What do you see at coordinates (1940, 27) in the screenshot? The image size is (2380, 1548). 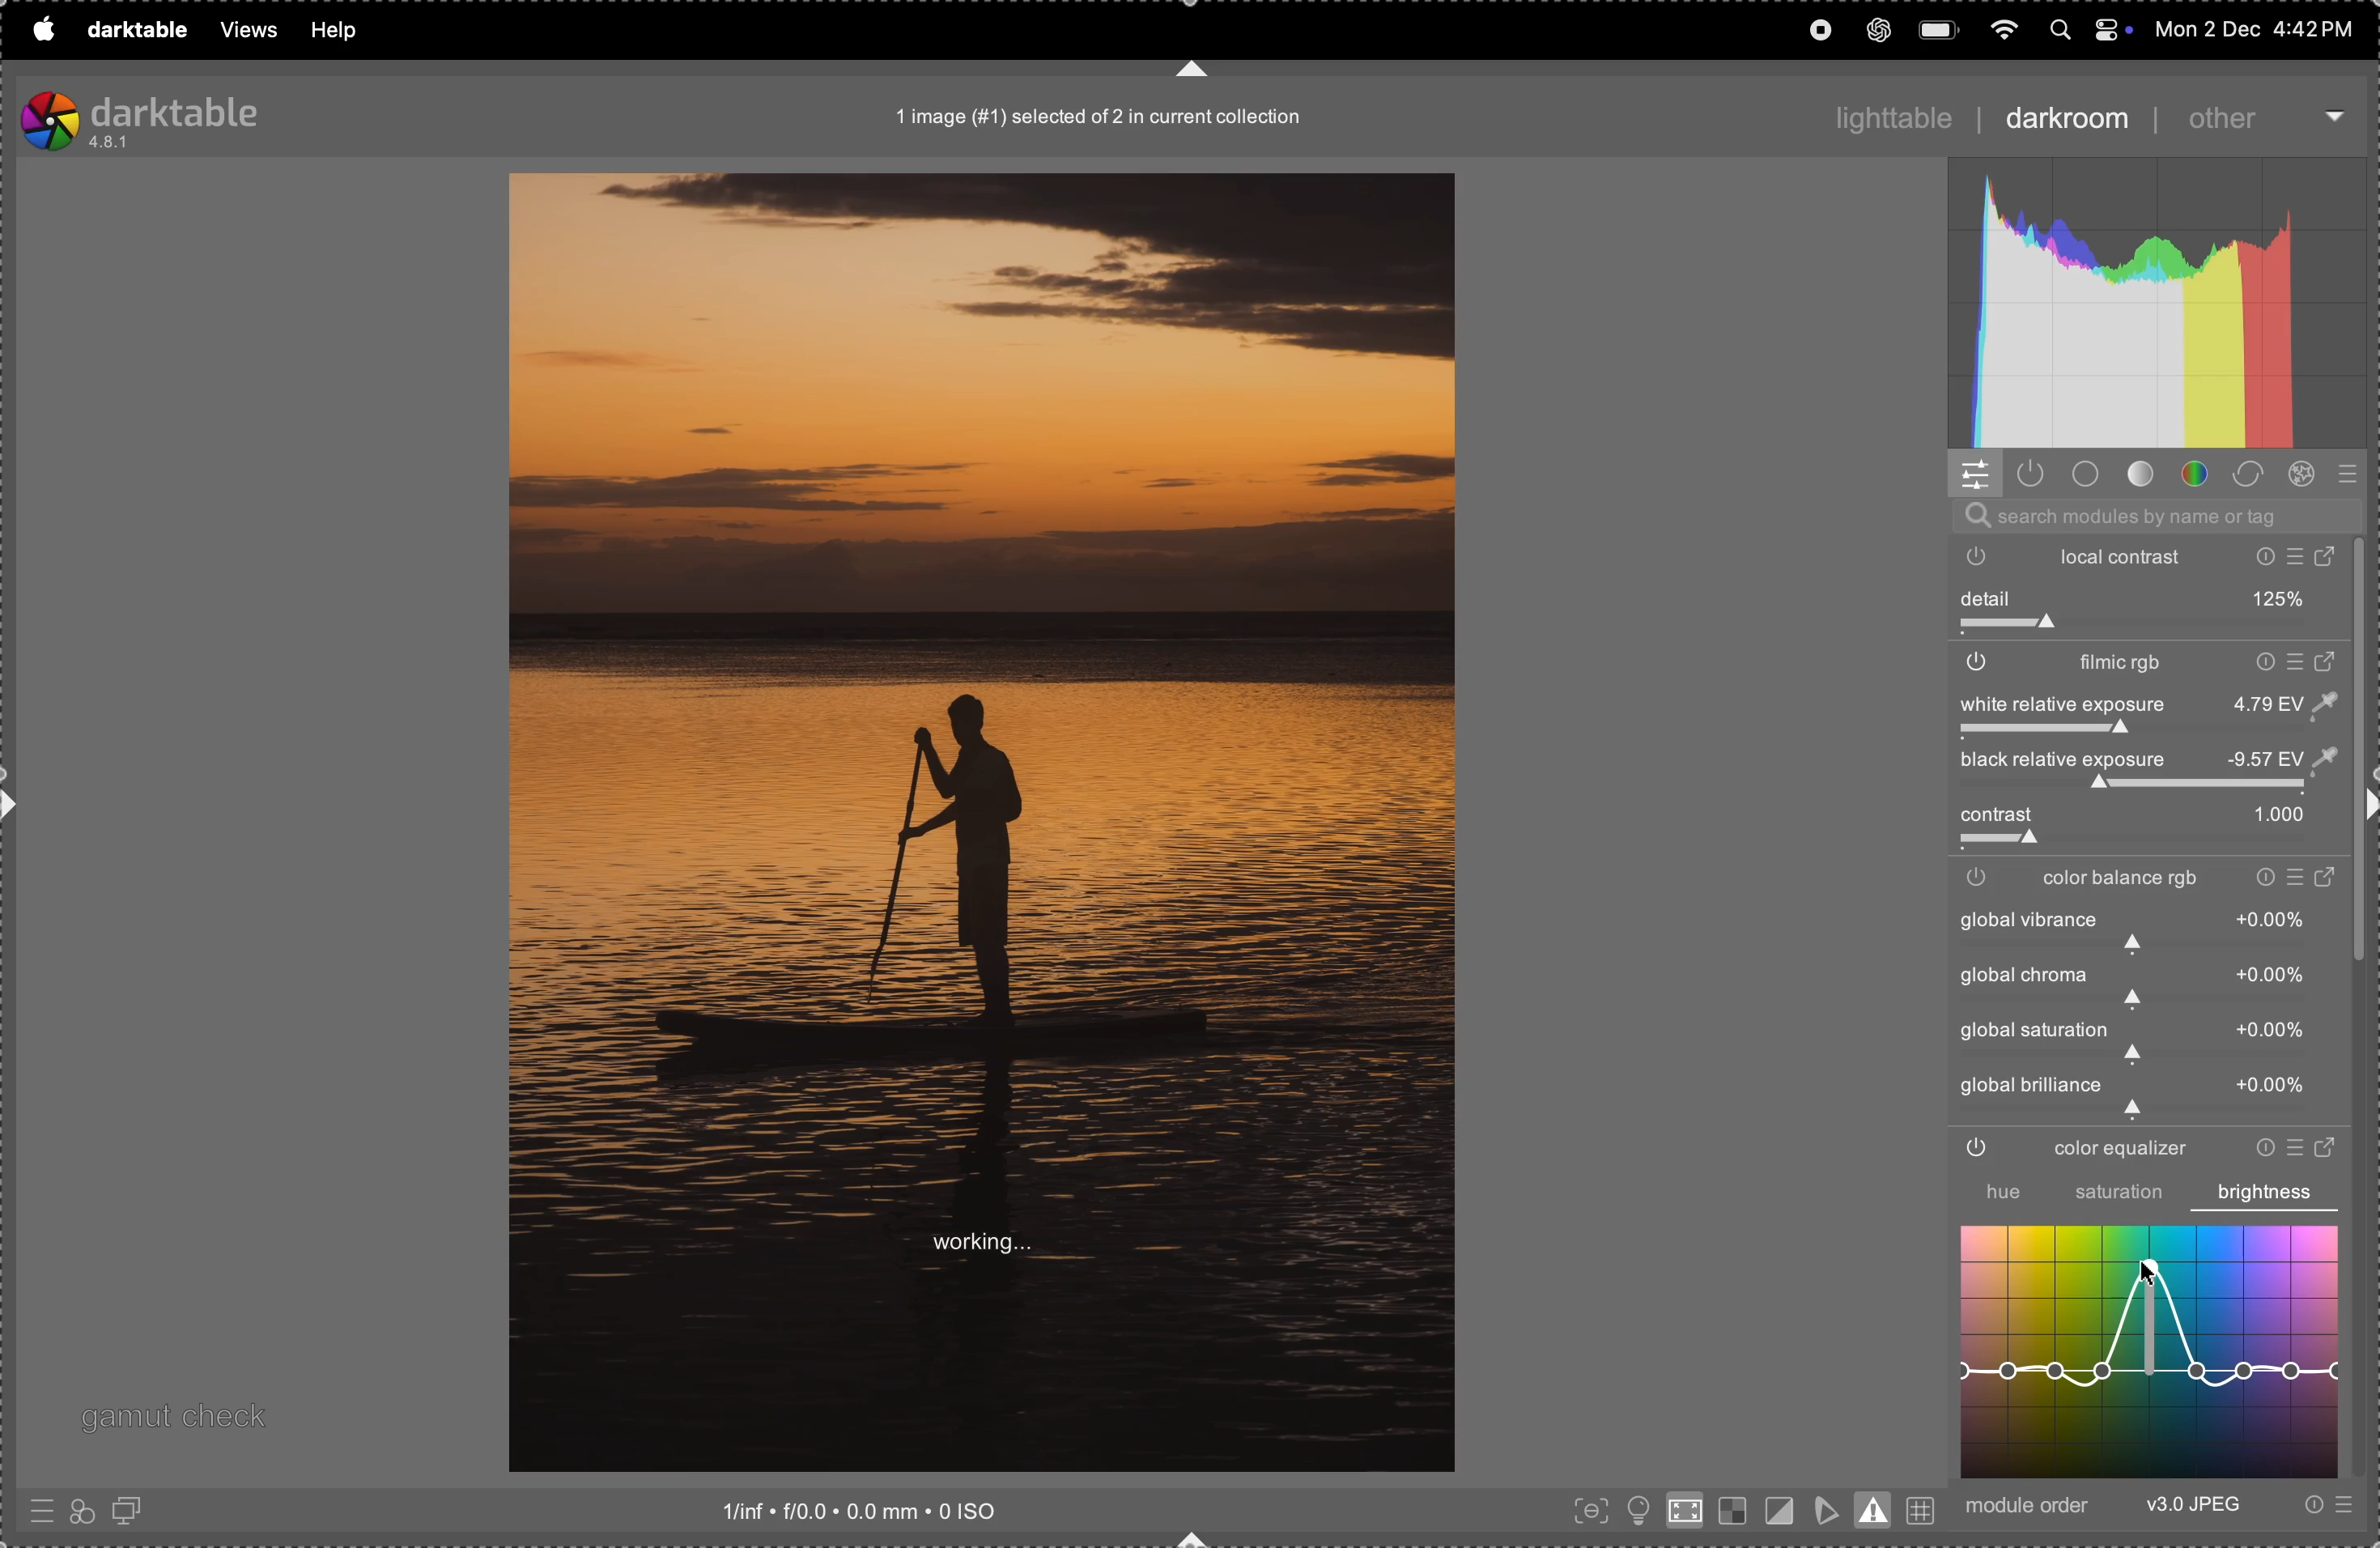 I see `battery` at bounding box center [1940, 27].